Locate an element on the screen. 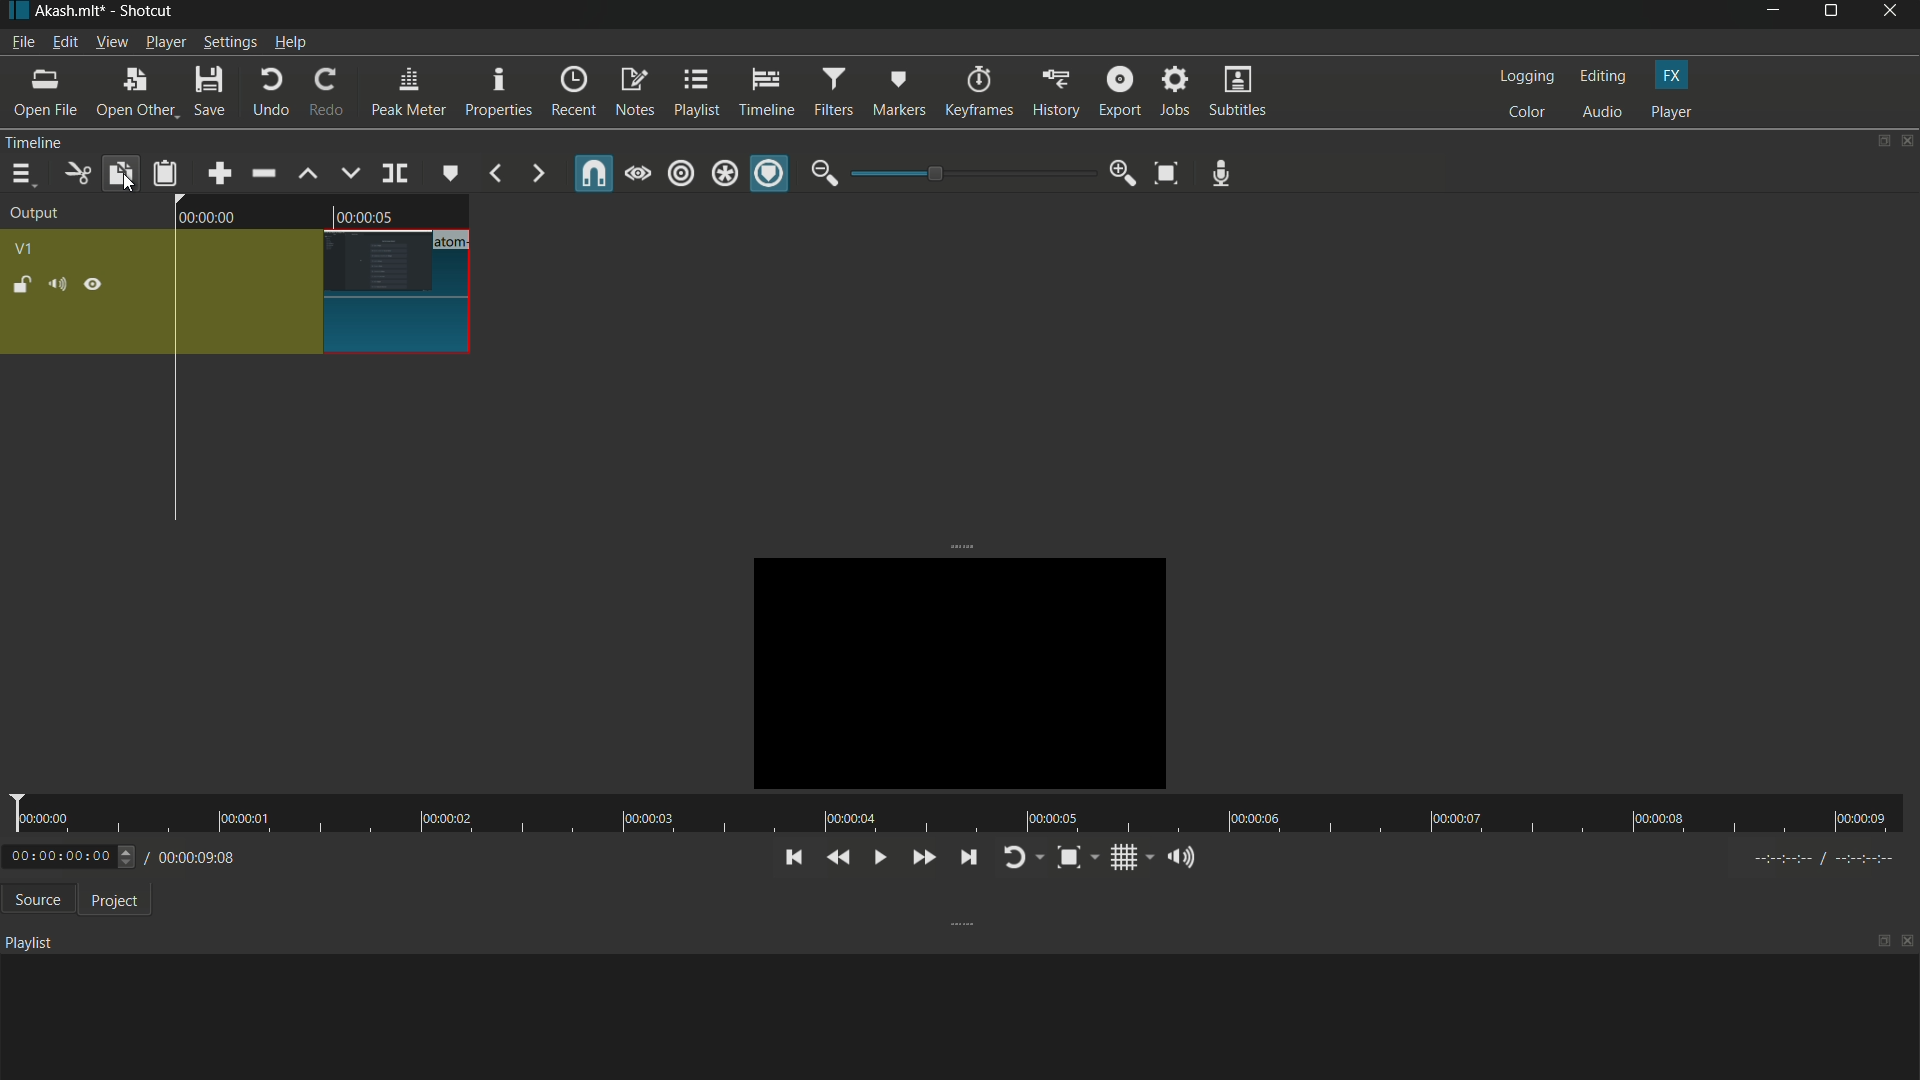 The width and height of the screenshot is (1920, 1080). 0:00:02:02  is located at coordinates (71, 856).